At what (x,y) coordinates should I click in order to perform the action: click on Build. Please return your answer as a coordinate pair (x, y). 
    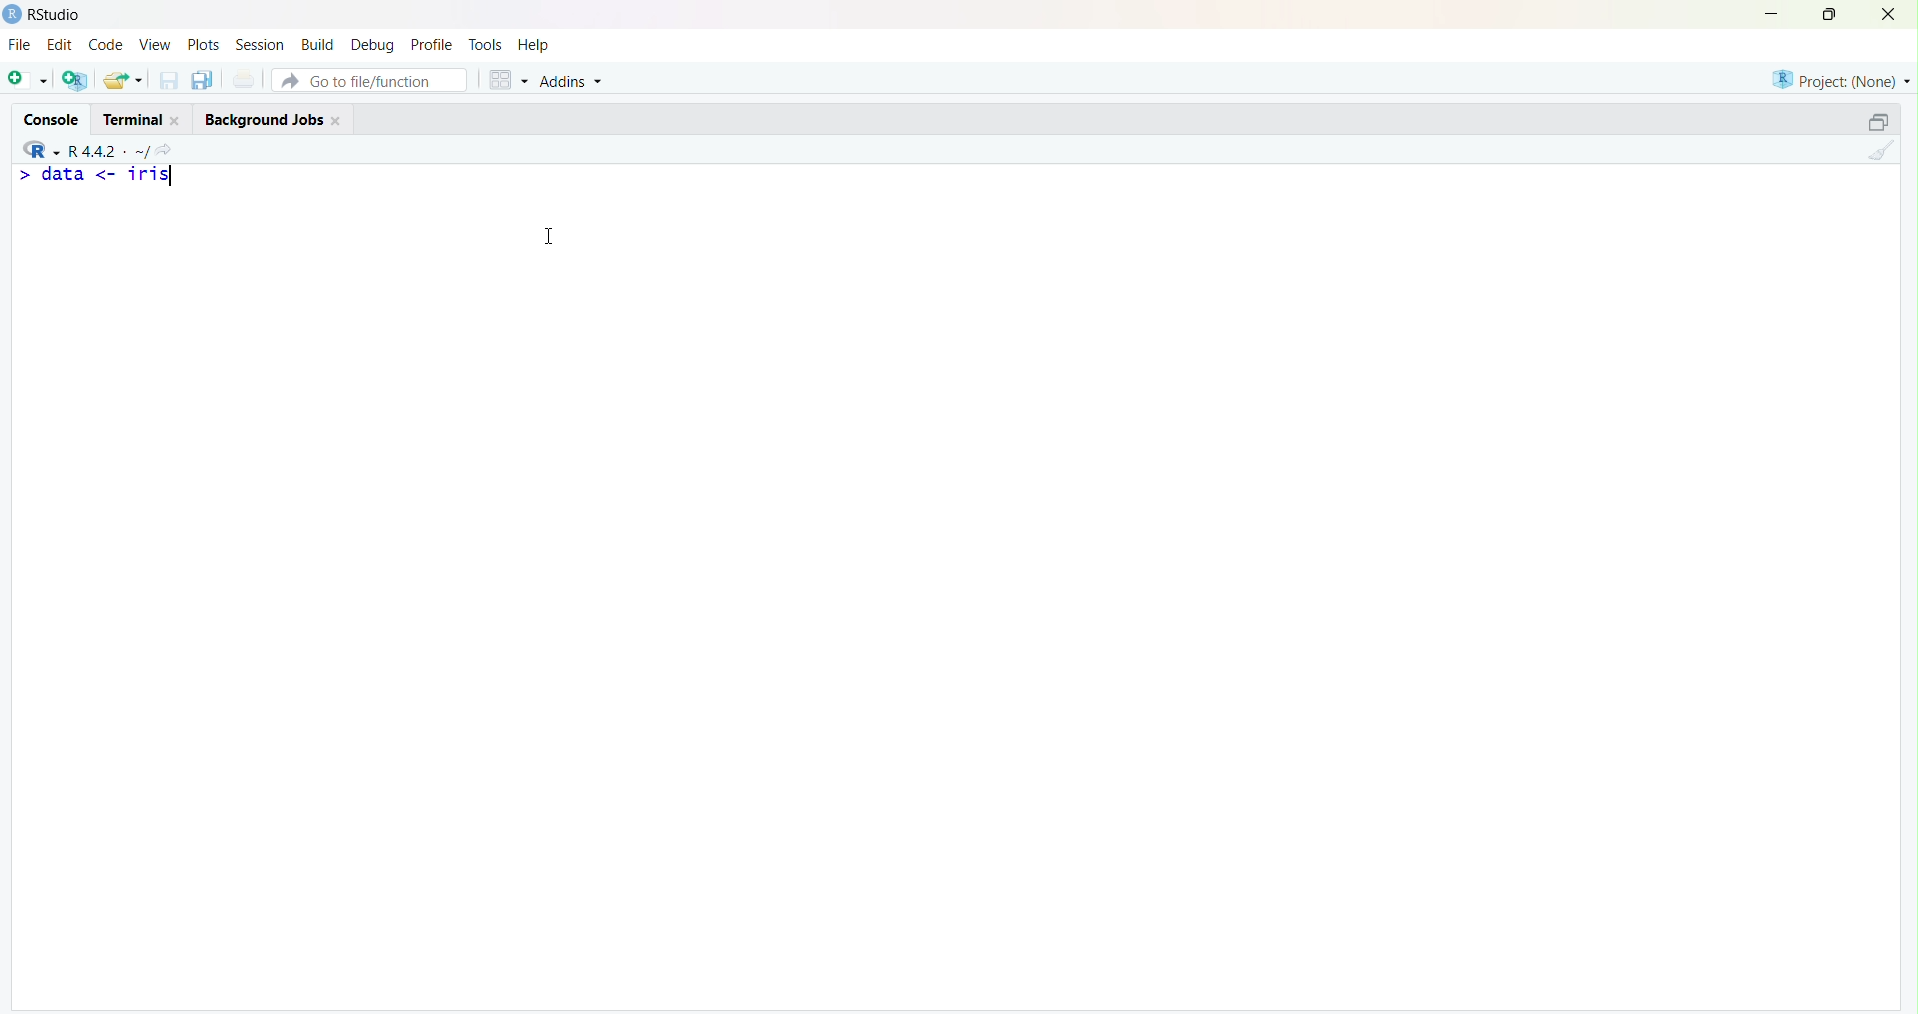
    Looking at the image, I should click on (320, 43).